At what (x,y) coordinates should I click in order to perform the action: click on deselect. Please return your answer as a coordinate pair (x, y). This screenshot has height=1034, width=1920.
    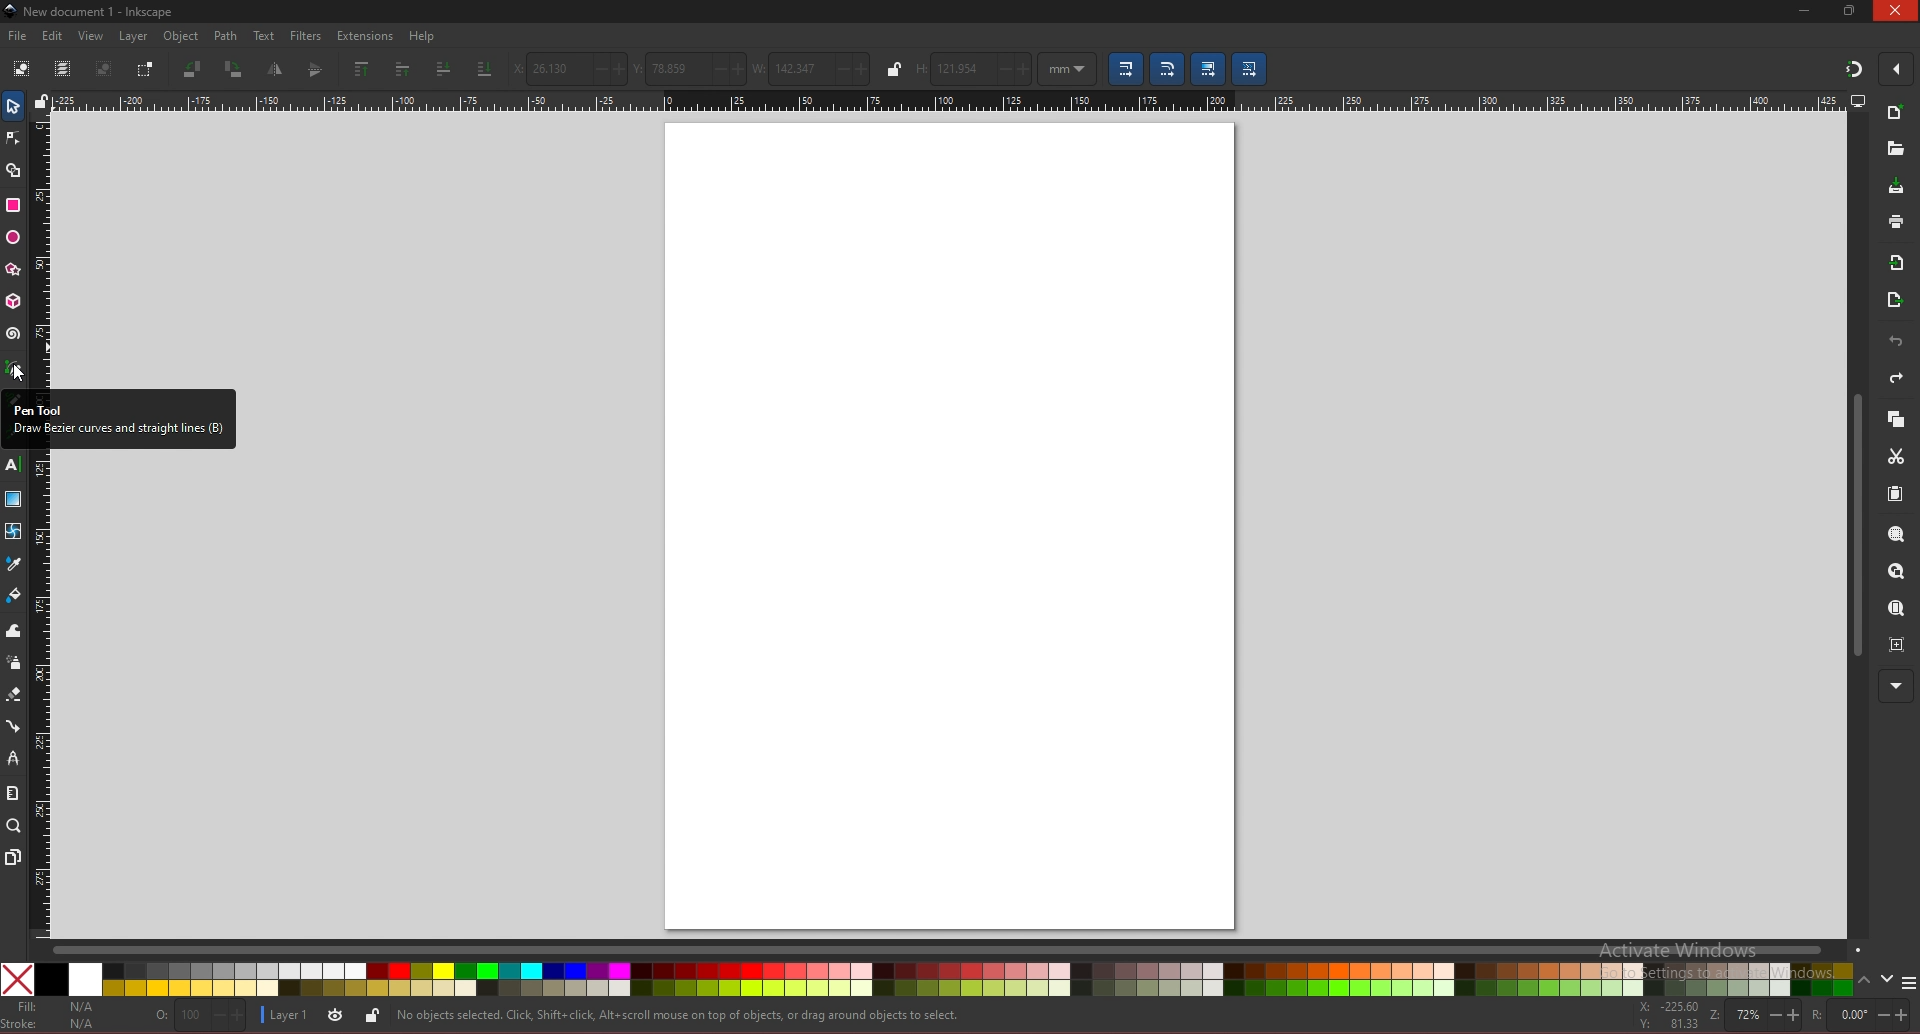
    Looking at the image, I should click on (103, 68).